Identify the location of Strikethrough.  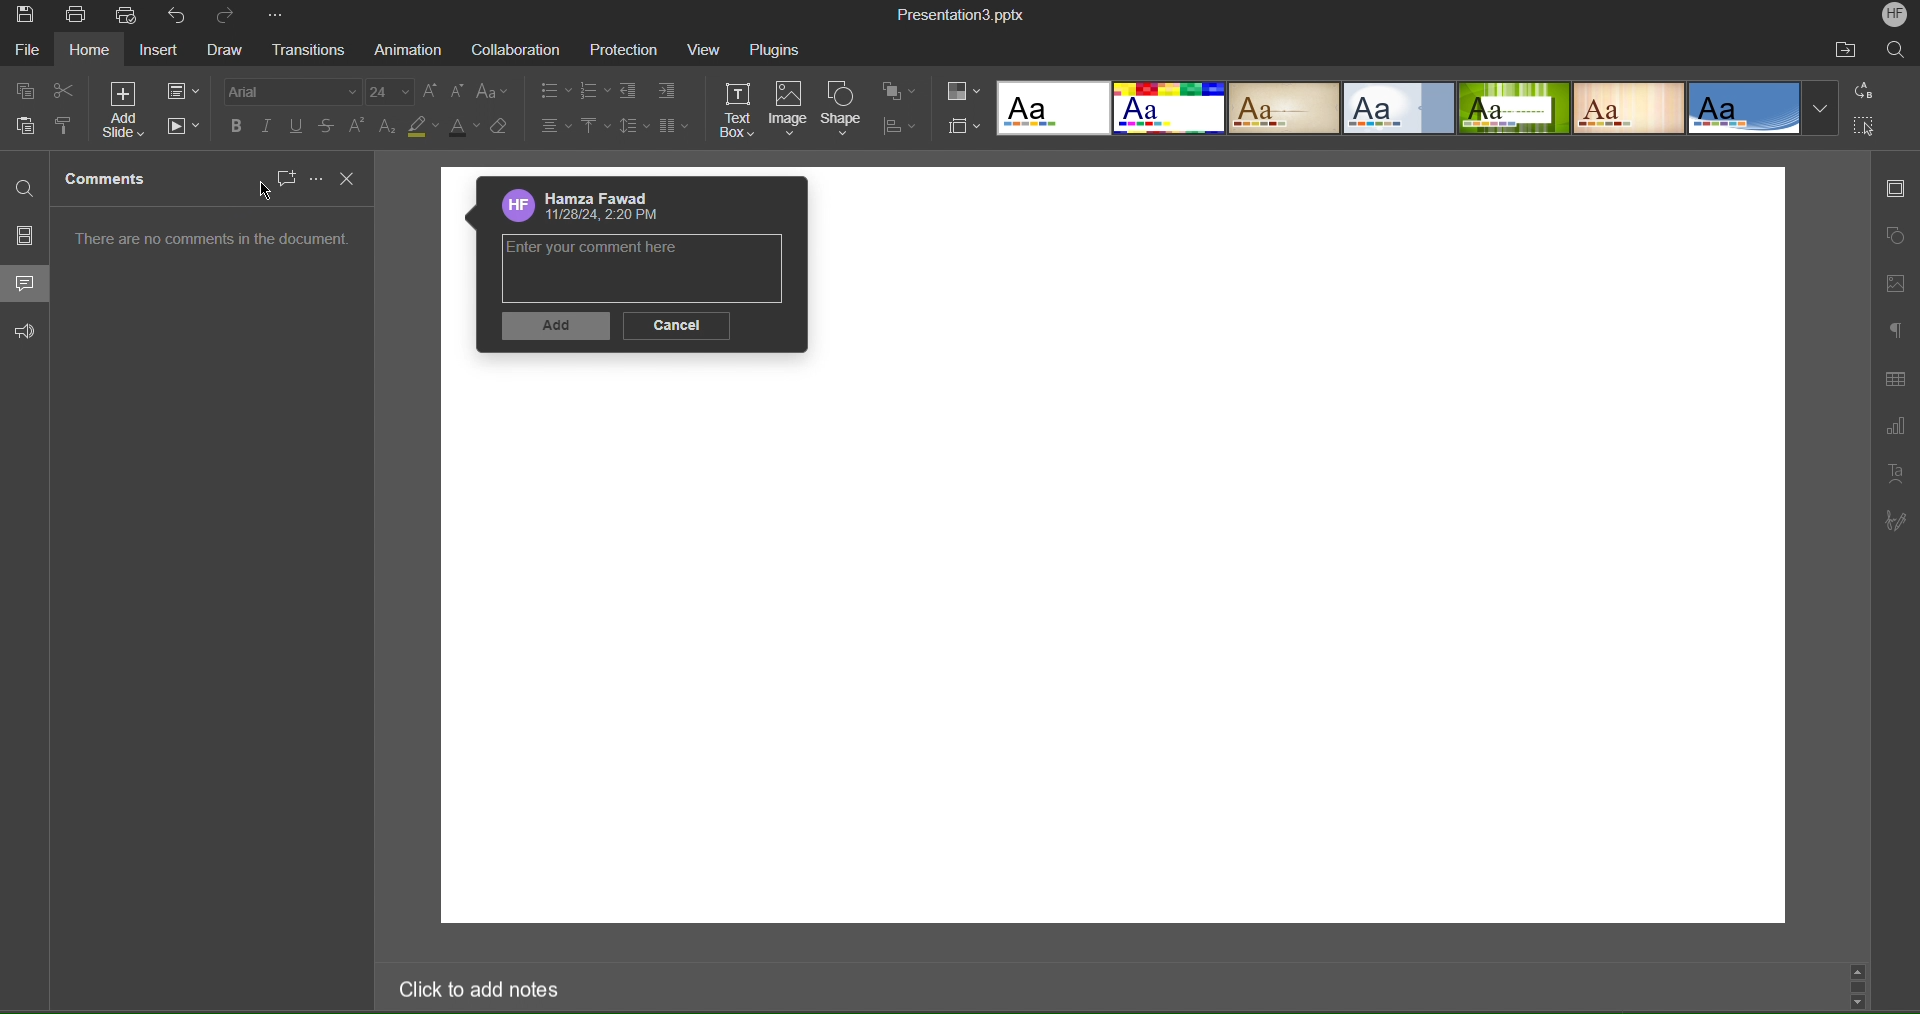
(328, 127).